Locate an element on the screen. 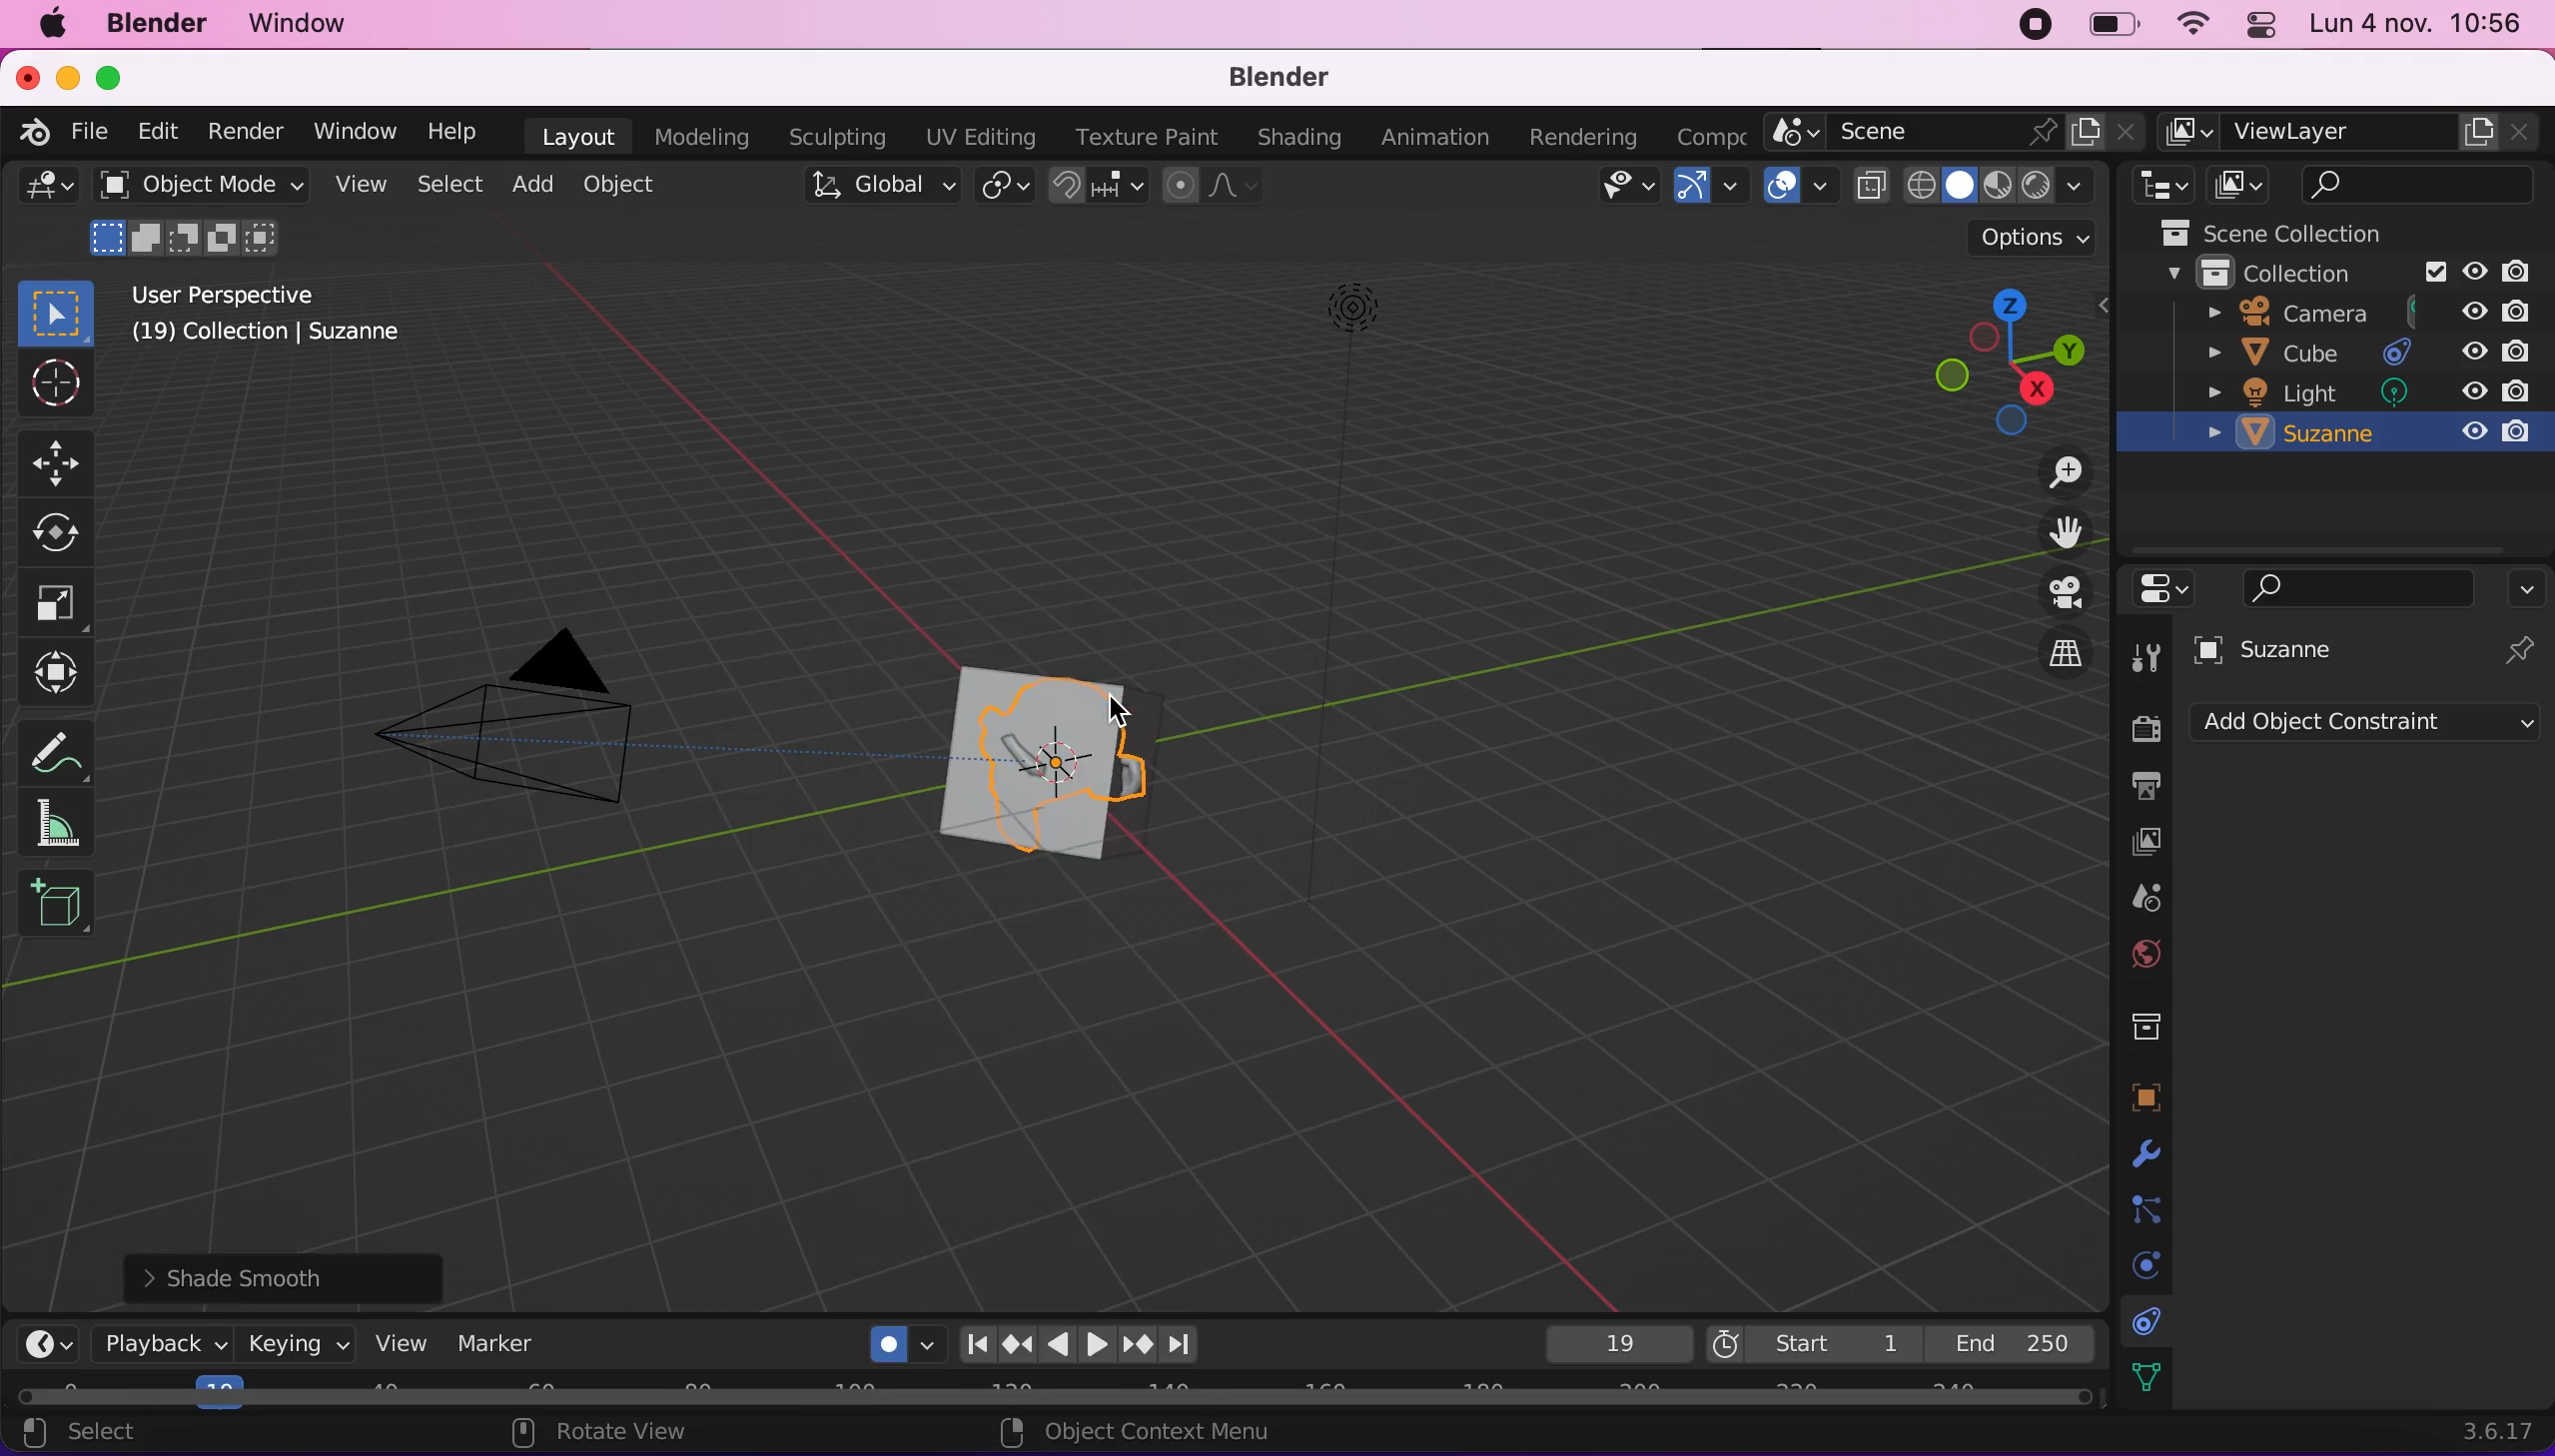 The width and height of the screenshot is (2555, 1456). minimize is located at coordinates (69, 75).